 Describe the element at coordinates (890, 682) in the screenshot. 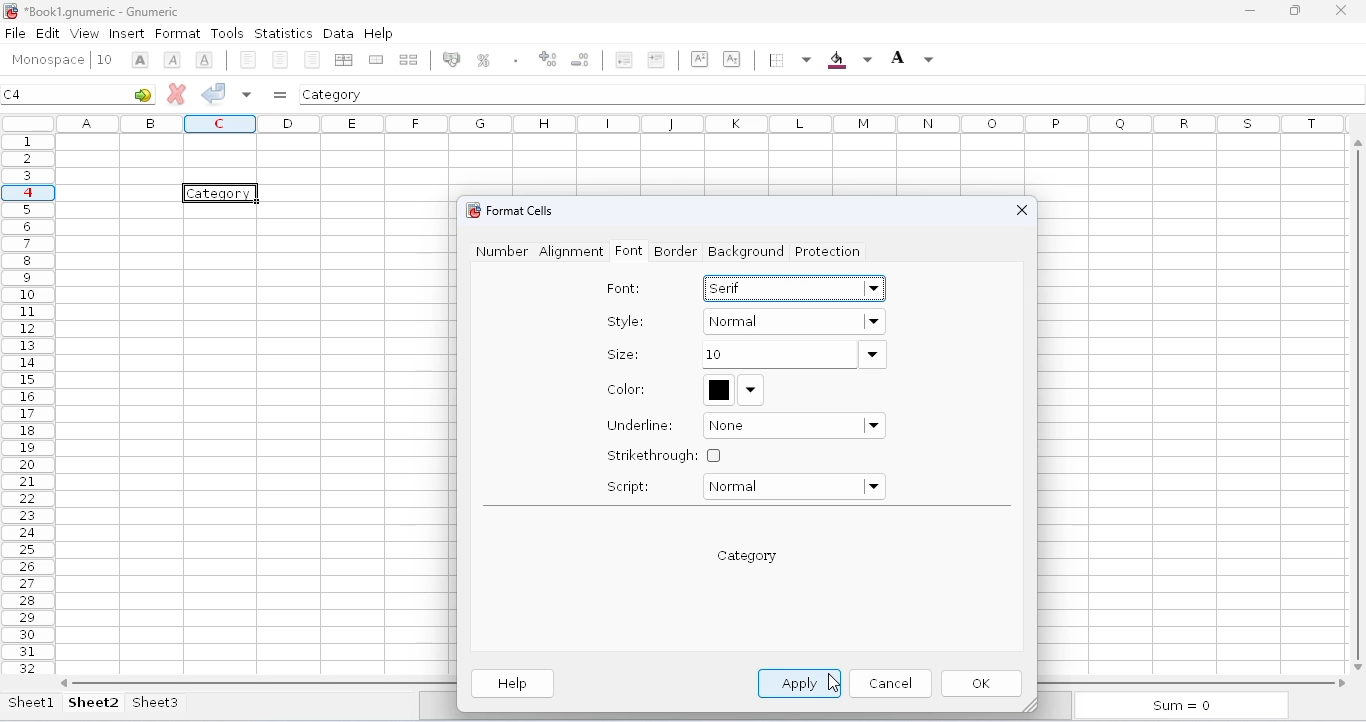

I see `cancel` at that location.